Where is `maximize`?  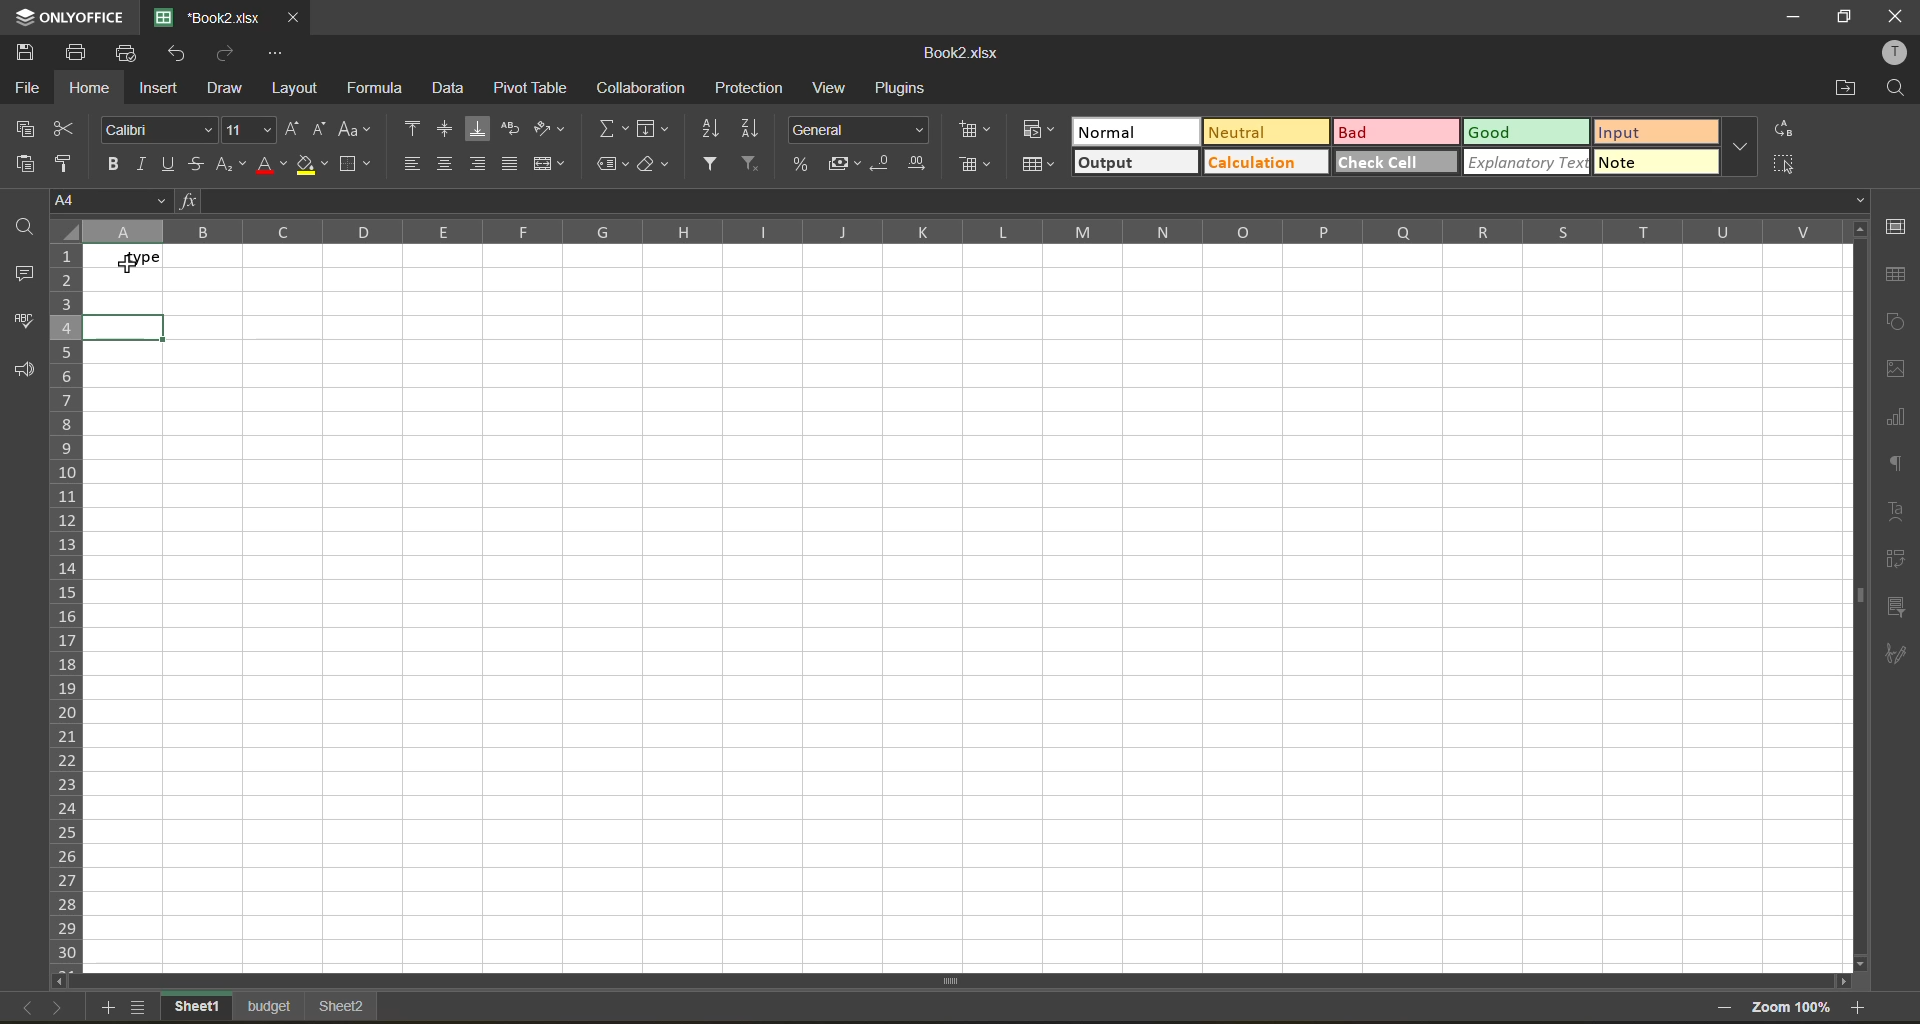
maximize is located at coordinates (1848, 17).